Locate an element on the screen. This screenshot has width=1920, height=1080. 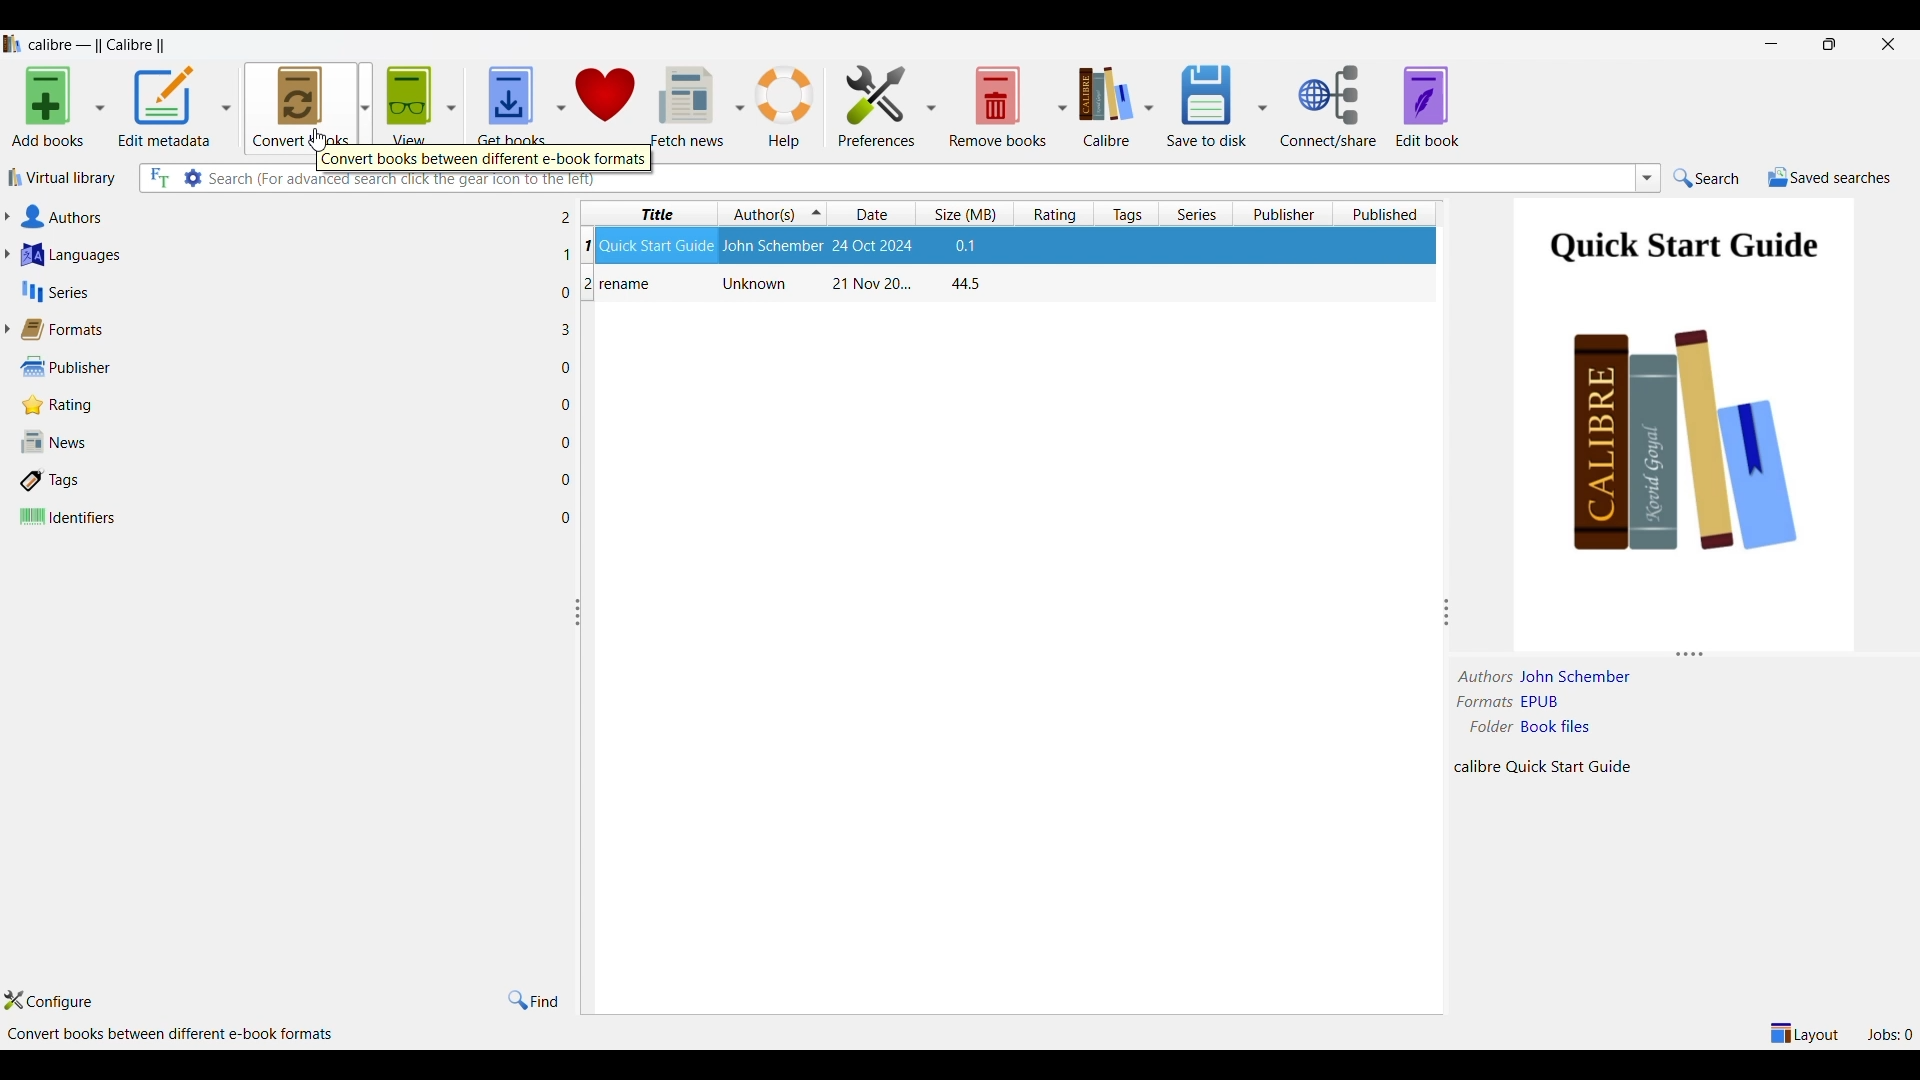
Remove book options is located at coordinates (1062, 107).